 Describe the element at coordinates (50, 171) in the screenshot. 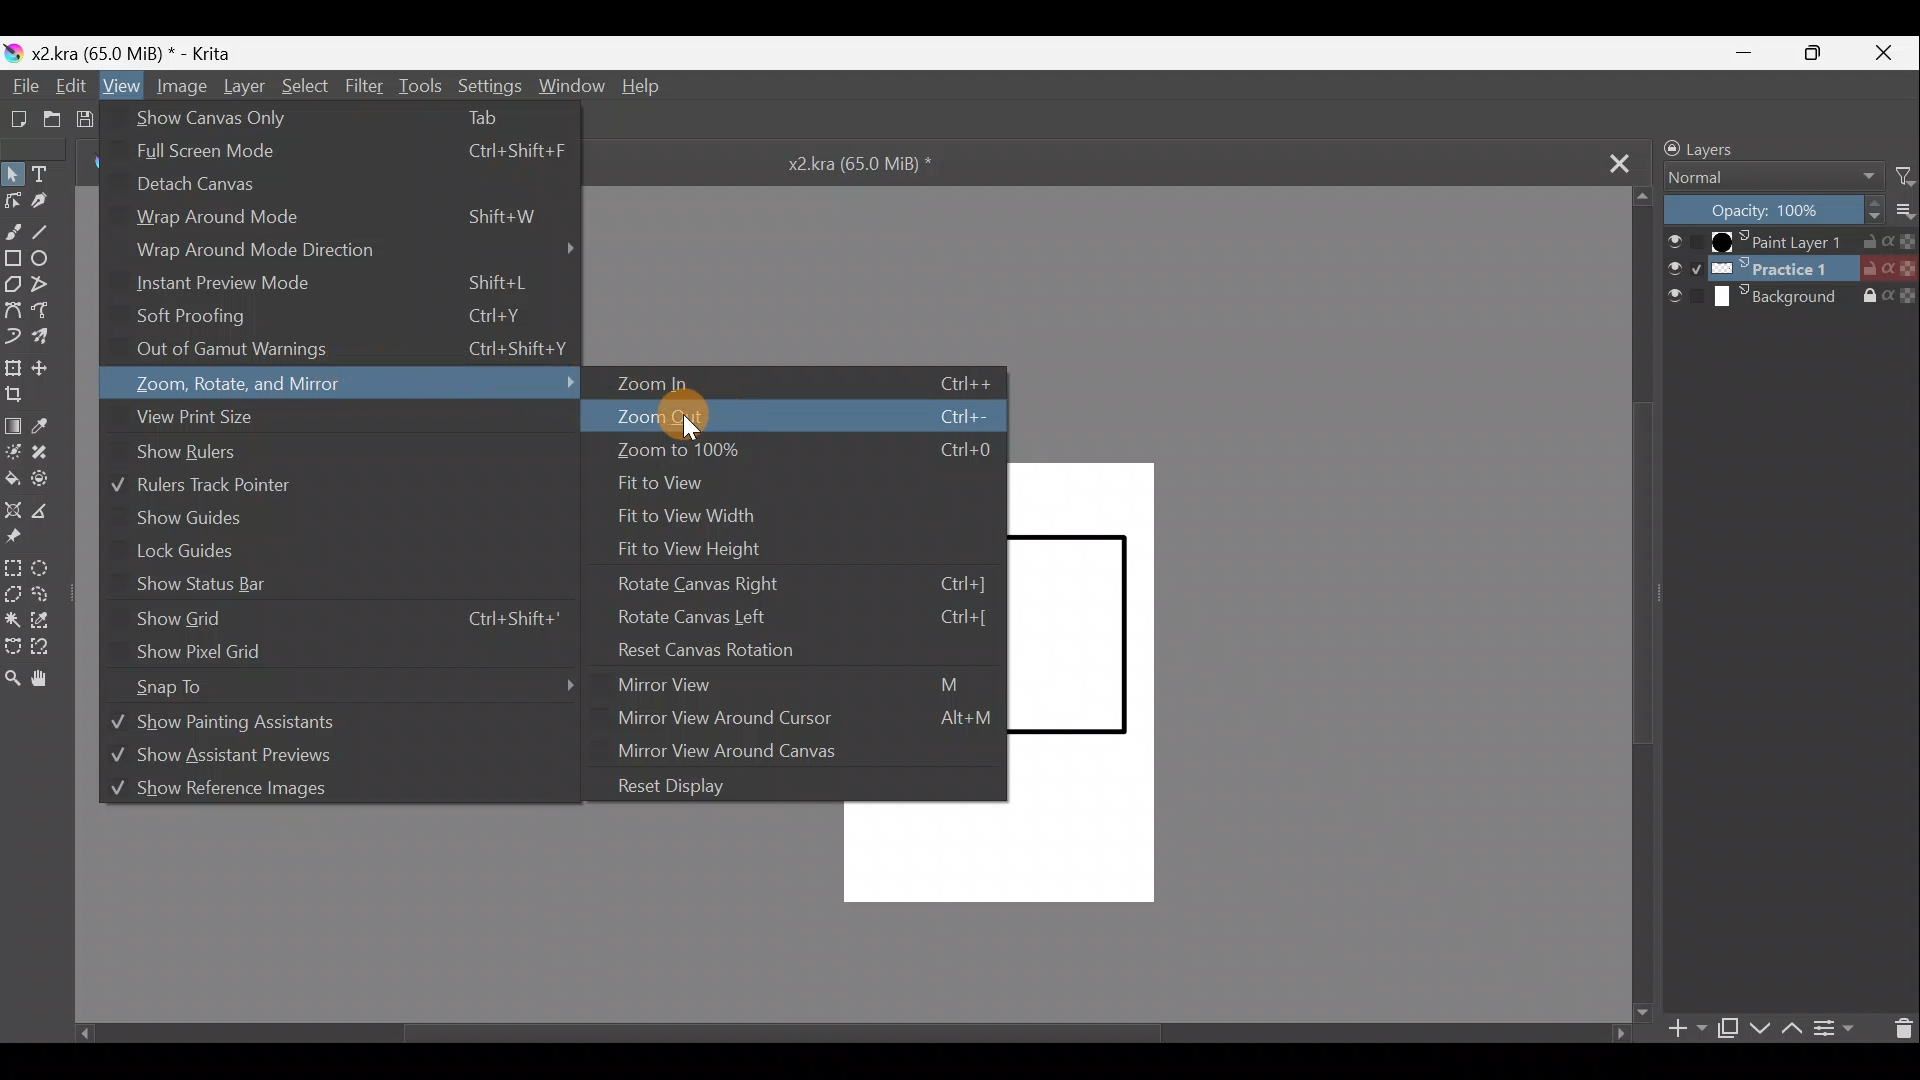

I see `Text tool` at that location.